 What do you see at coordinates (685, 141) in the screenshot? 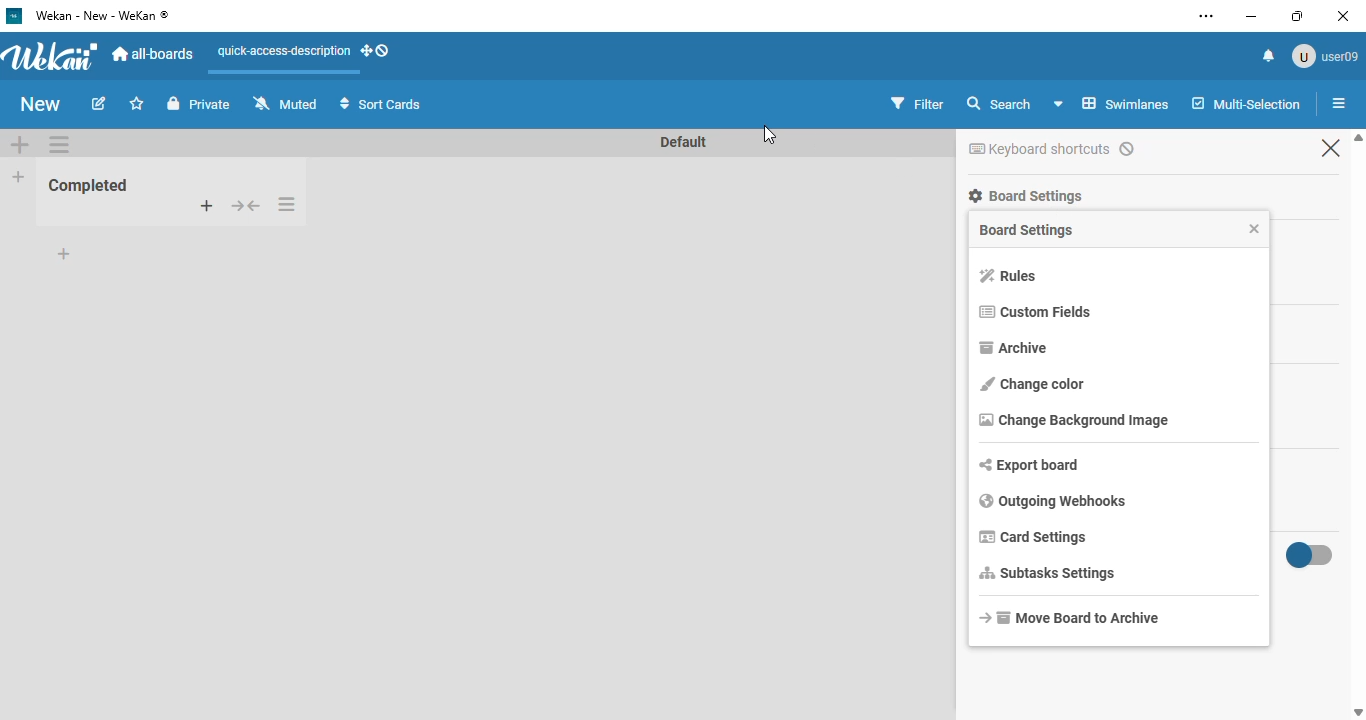
I see `Defalut` at bounding box center [685, 141].